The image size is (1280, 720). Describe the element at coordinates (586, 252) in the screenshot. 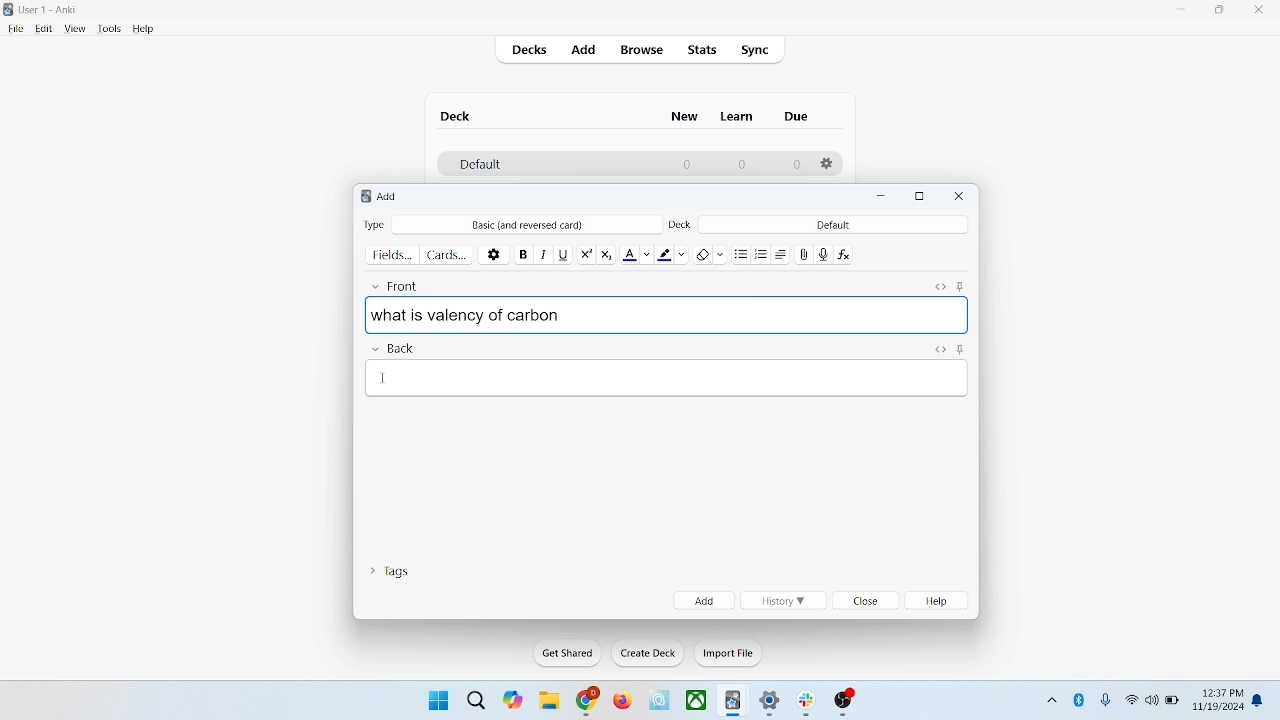

I see `superscript` at that location.